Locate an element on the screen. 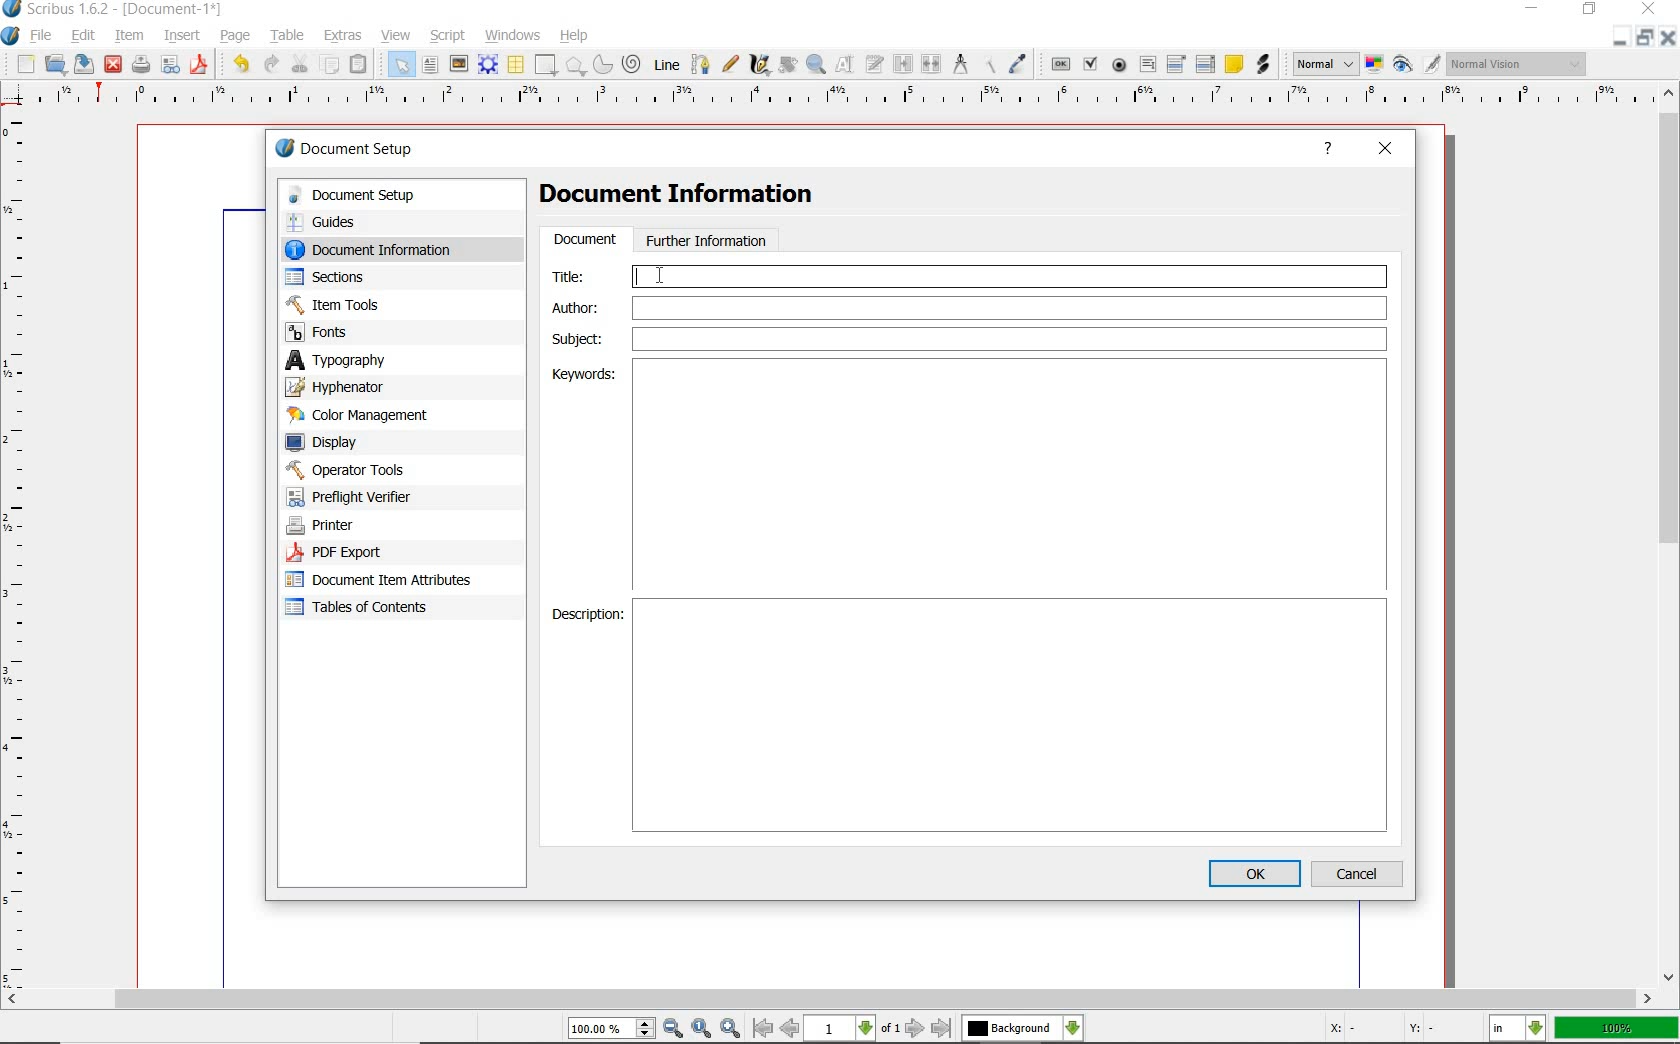 This screenshot has height=1044, width=1680. page is located at coordinates (239, 36).